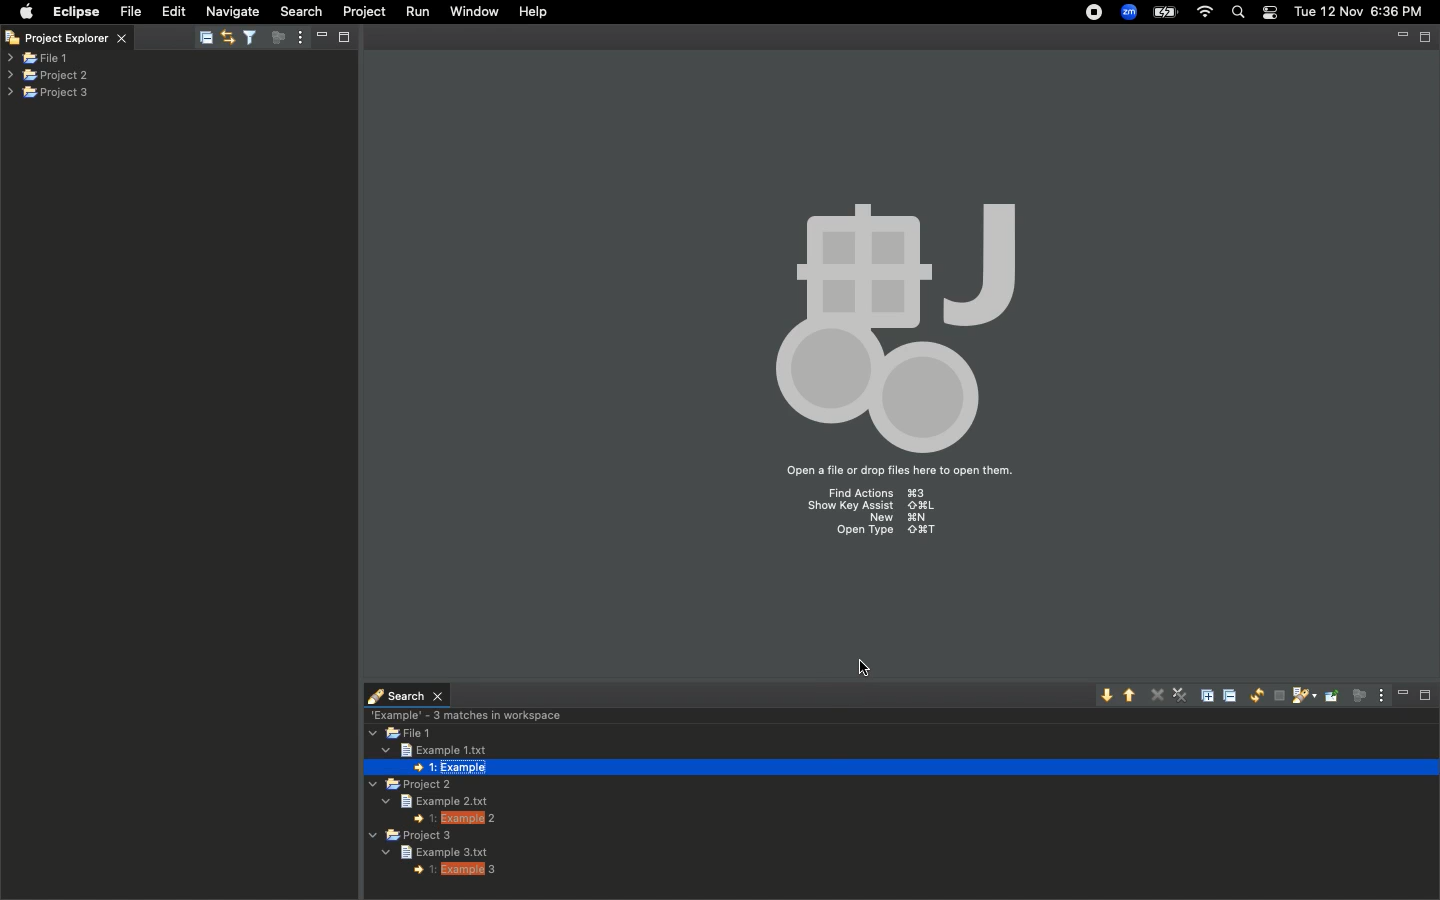 Image resolution: width=1440 pixels, height=900 pixels. Describe the element at coordinates (897, 471) in the screenshot. I see `Drag files here to open them` at that location.